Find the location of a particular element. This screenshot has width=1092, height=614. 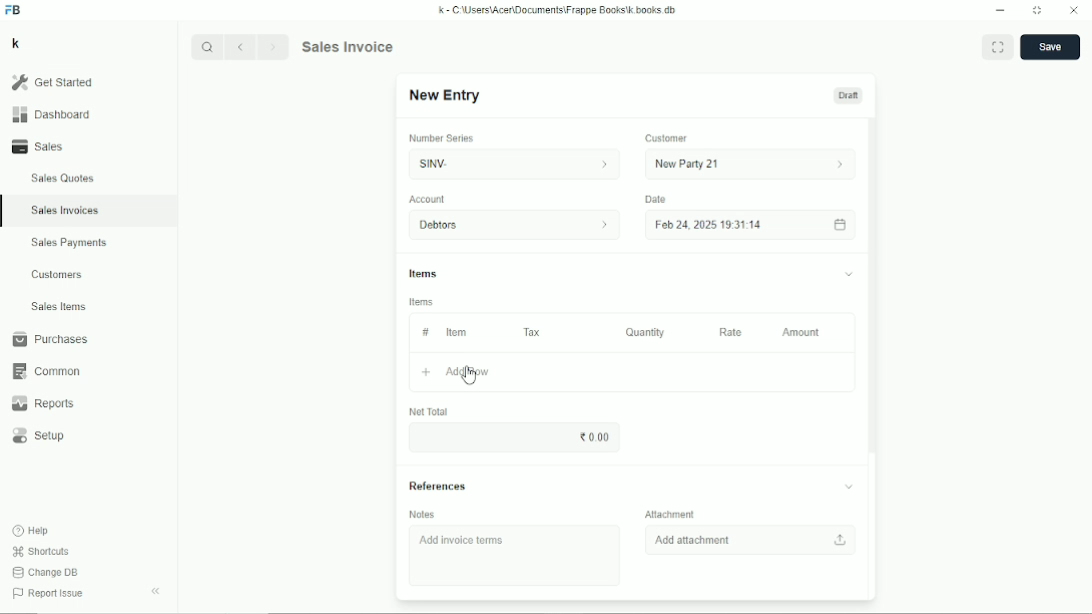

Net total is located at coordinates (427, 411).